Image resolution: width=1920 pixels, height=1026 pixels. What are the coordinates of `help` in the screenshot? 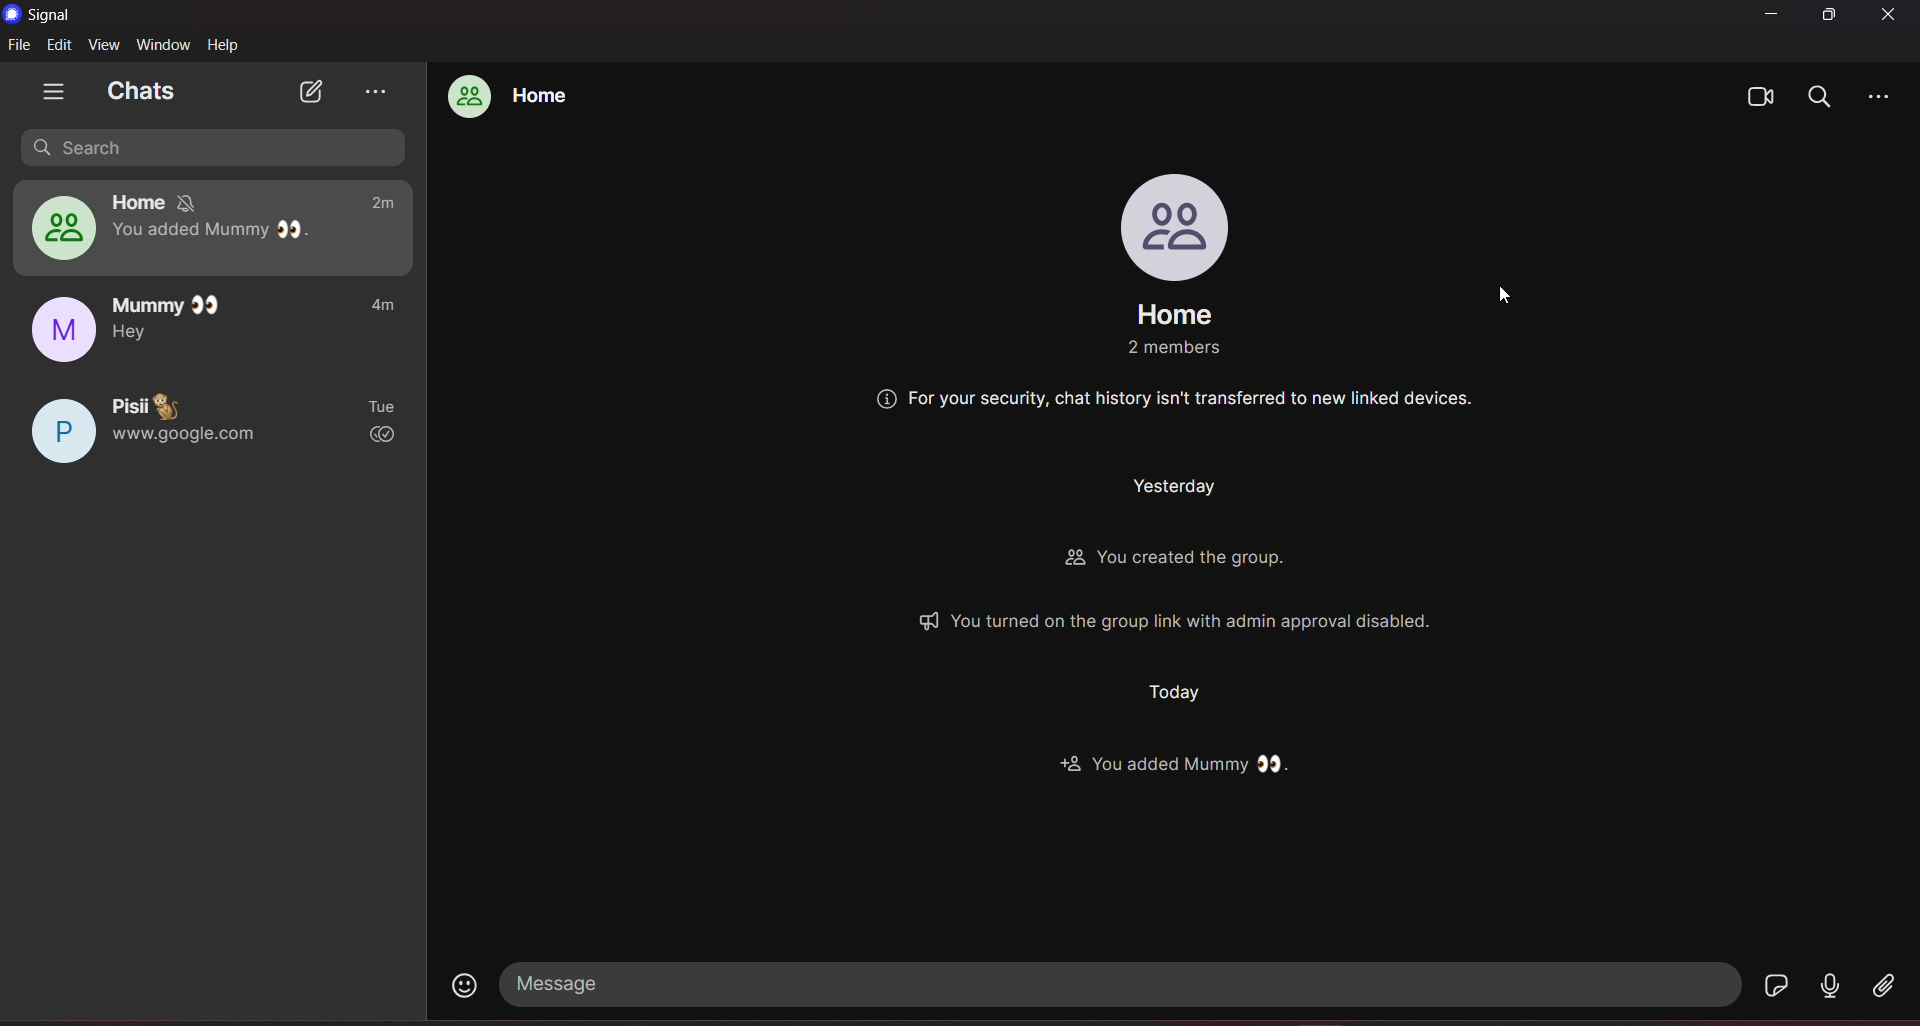 It's located at (226, 46).